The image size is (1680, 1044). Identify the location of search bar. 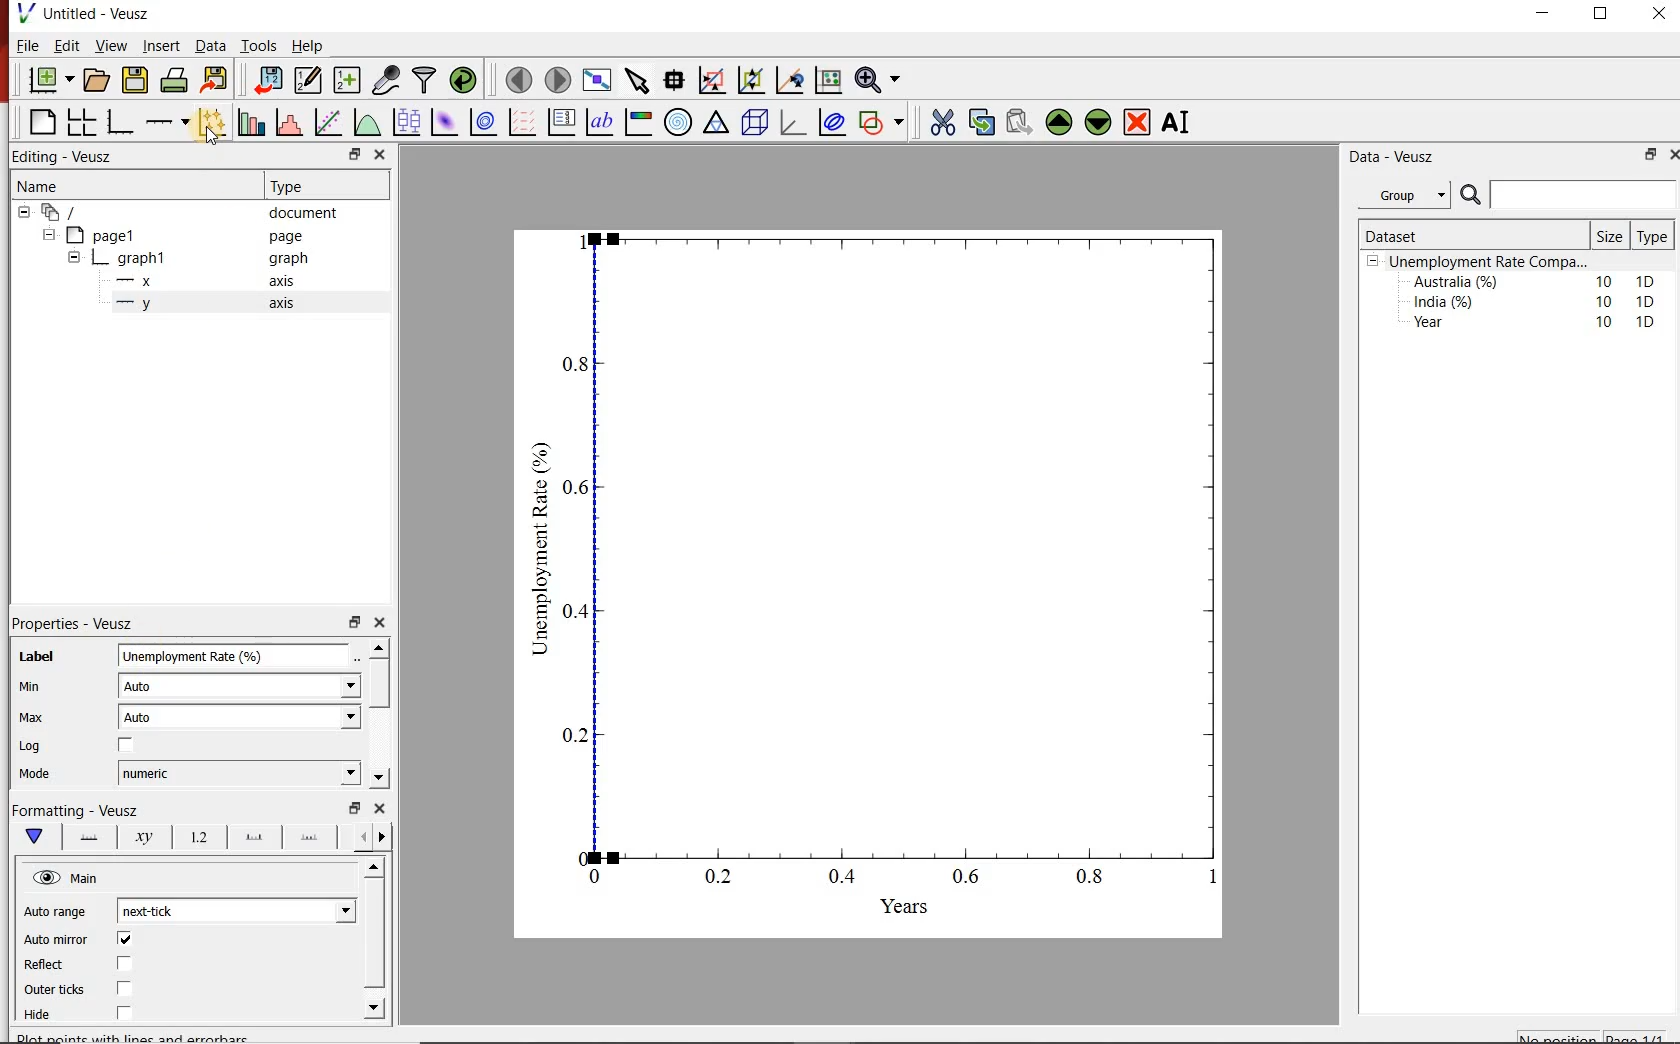
(1566, 195).